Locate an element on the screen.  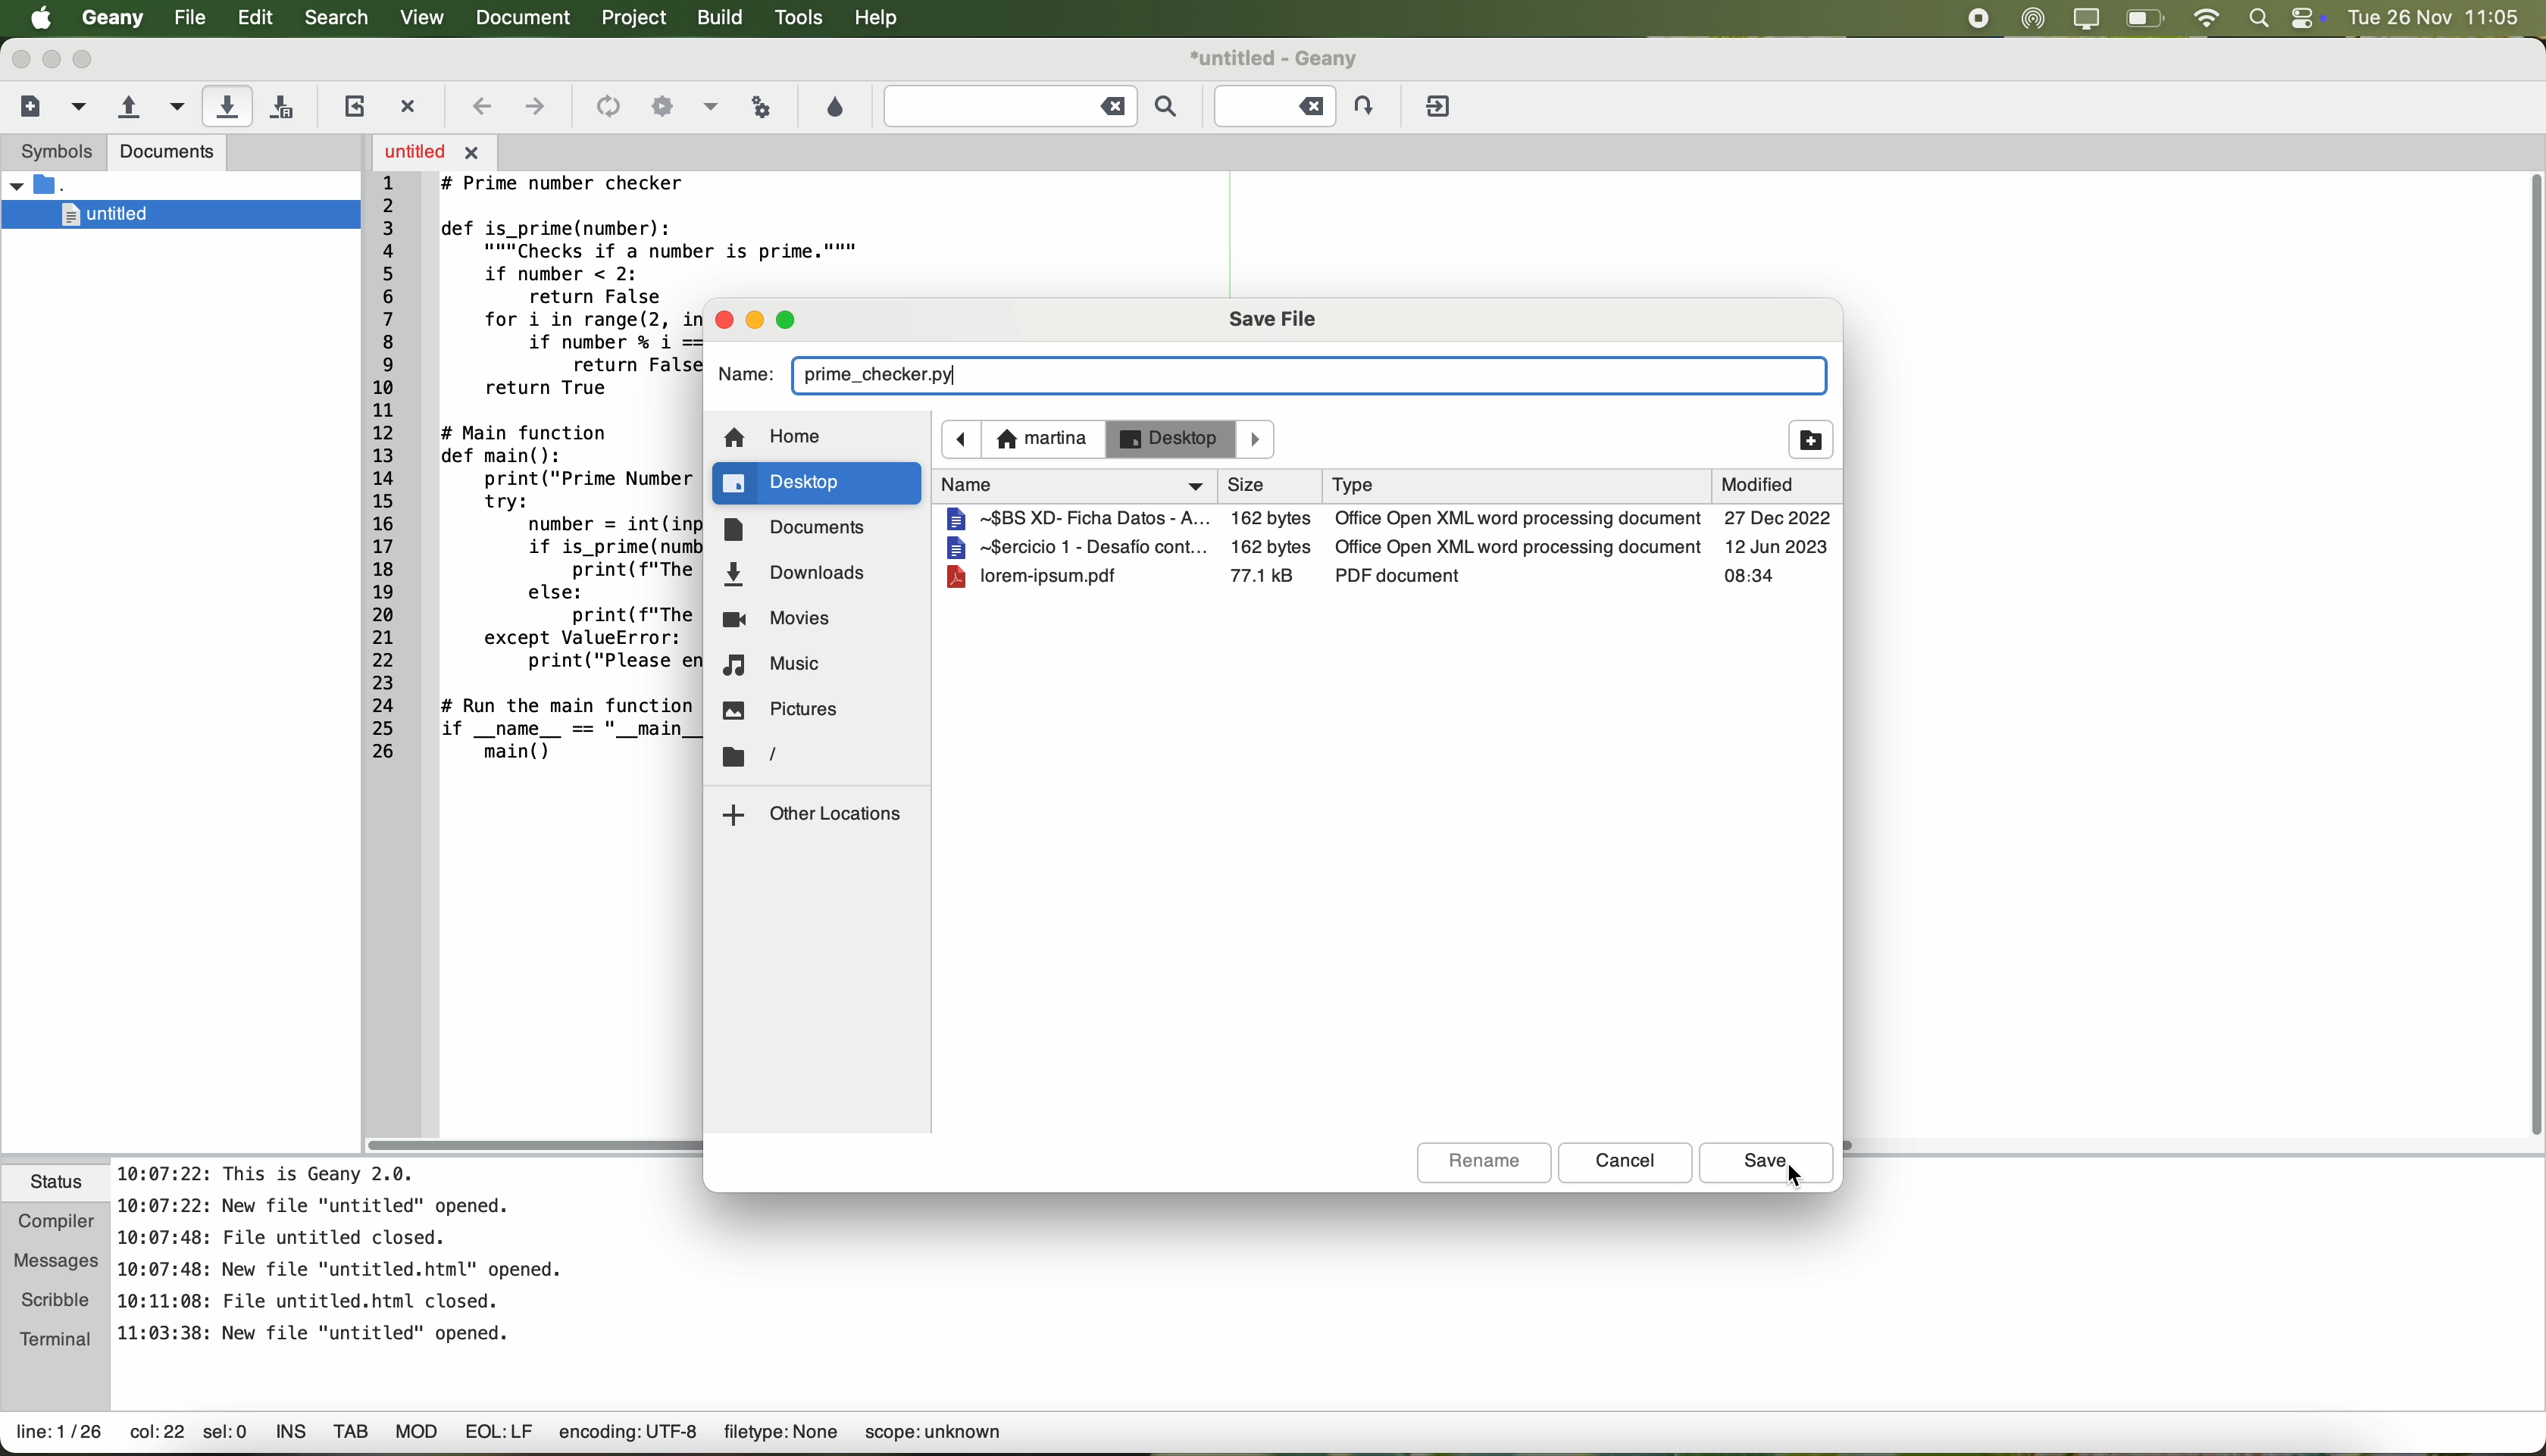
documents is located at coordinates (169, 154).